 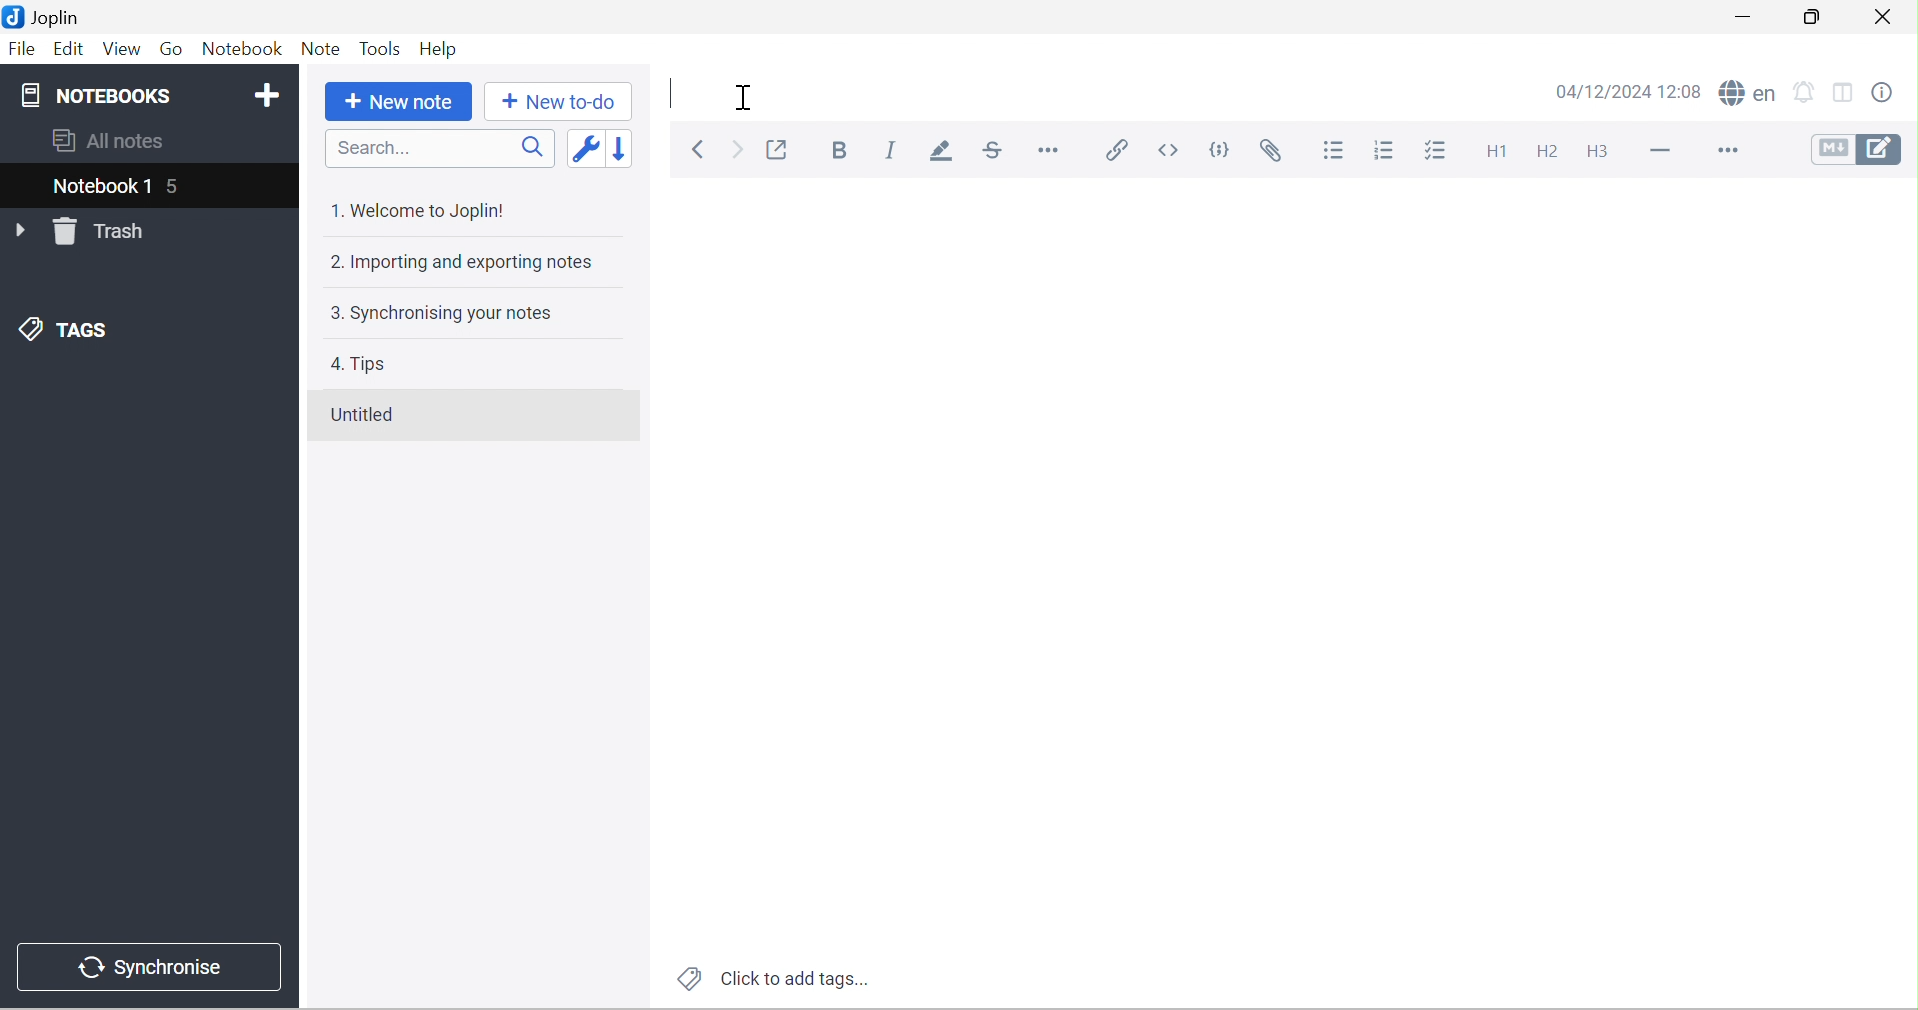 What do you see at coordinates (23, 50) in the screenshot?
I see `File` at bounding box center [23, 50].